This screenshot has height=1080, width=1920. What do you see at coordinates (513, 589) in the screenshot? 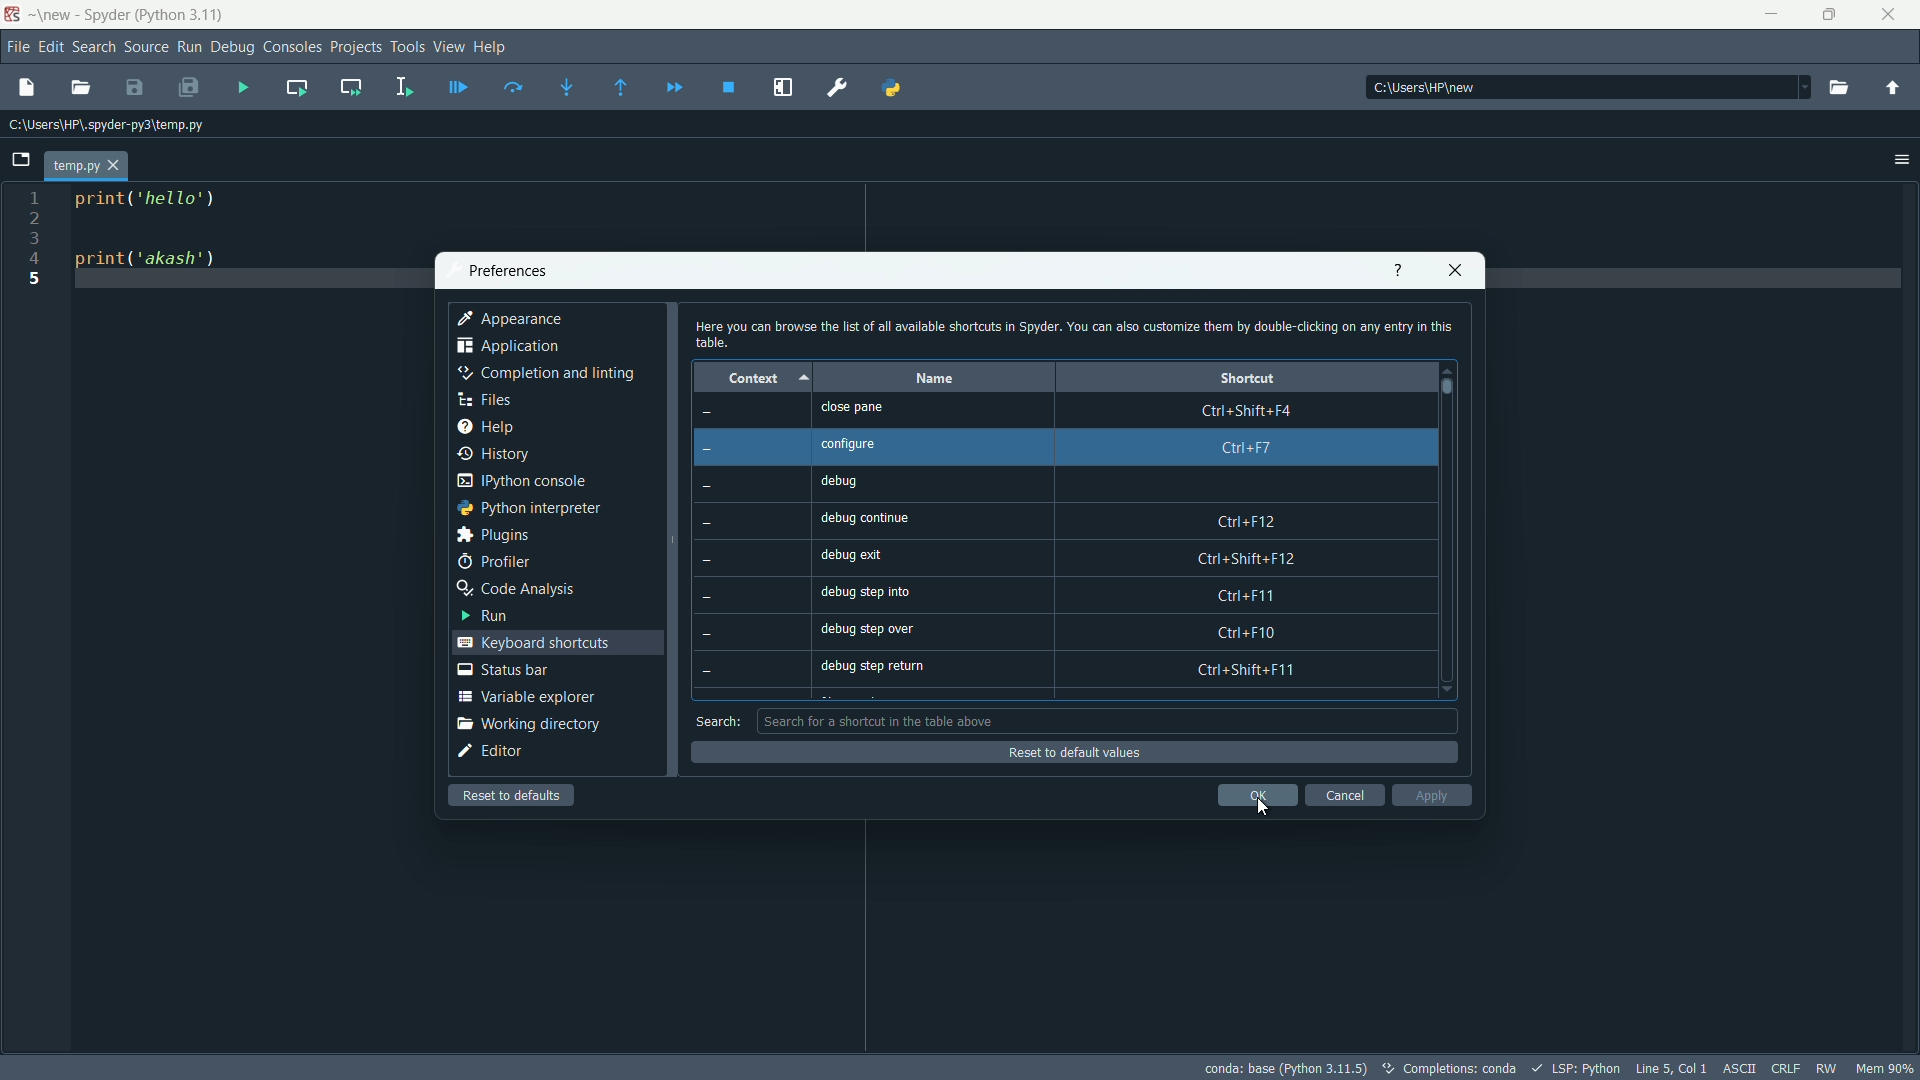
I see `code analysis` at bounding box center [513, 589].